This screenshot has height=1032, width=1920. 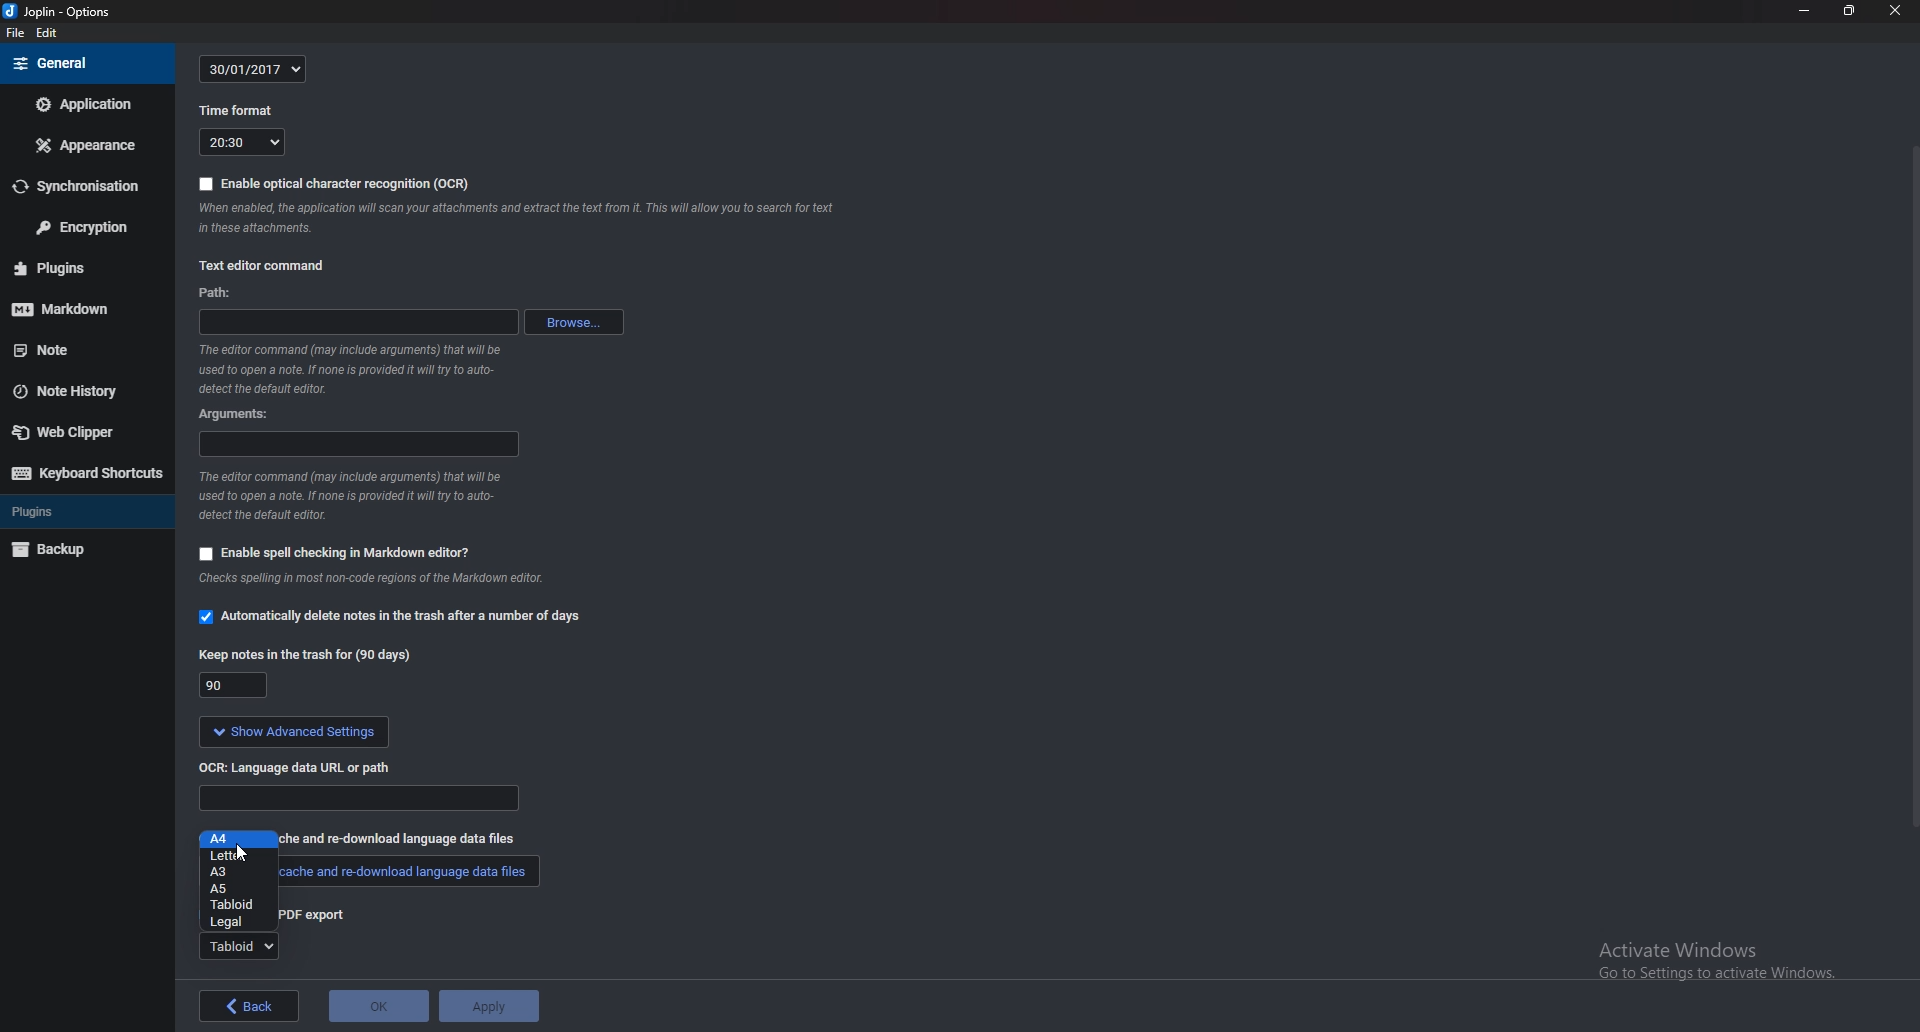 I want to click on info, so click(x=363, y=370).